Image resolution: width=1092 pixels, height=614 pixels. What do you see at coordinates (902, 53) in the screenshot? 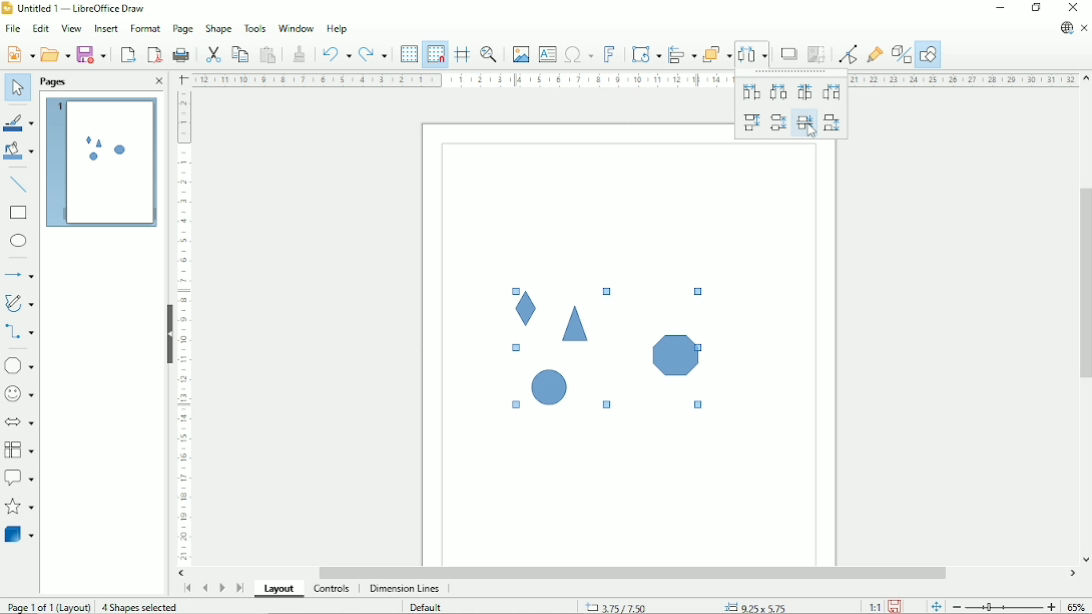
I see `Toggle extrusion` at bounding box center [902, 53].